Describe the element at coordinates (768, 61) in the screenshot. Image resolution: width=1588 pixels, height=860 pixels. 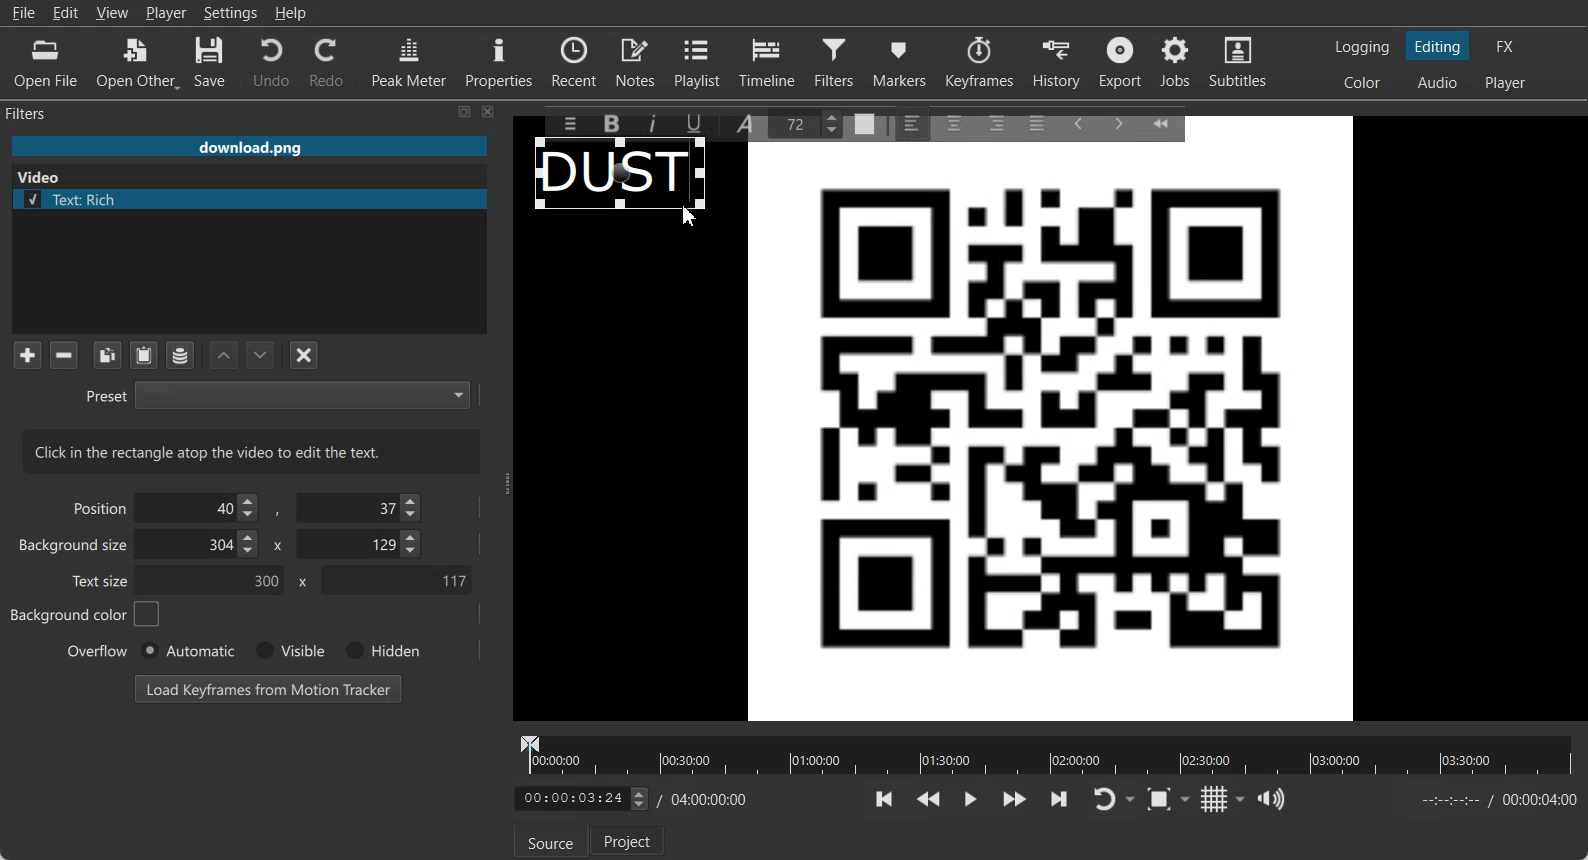
I see `Timeline` at that location.